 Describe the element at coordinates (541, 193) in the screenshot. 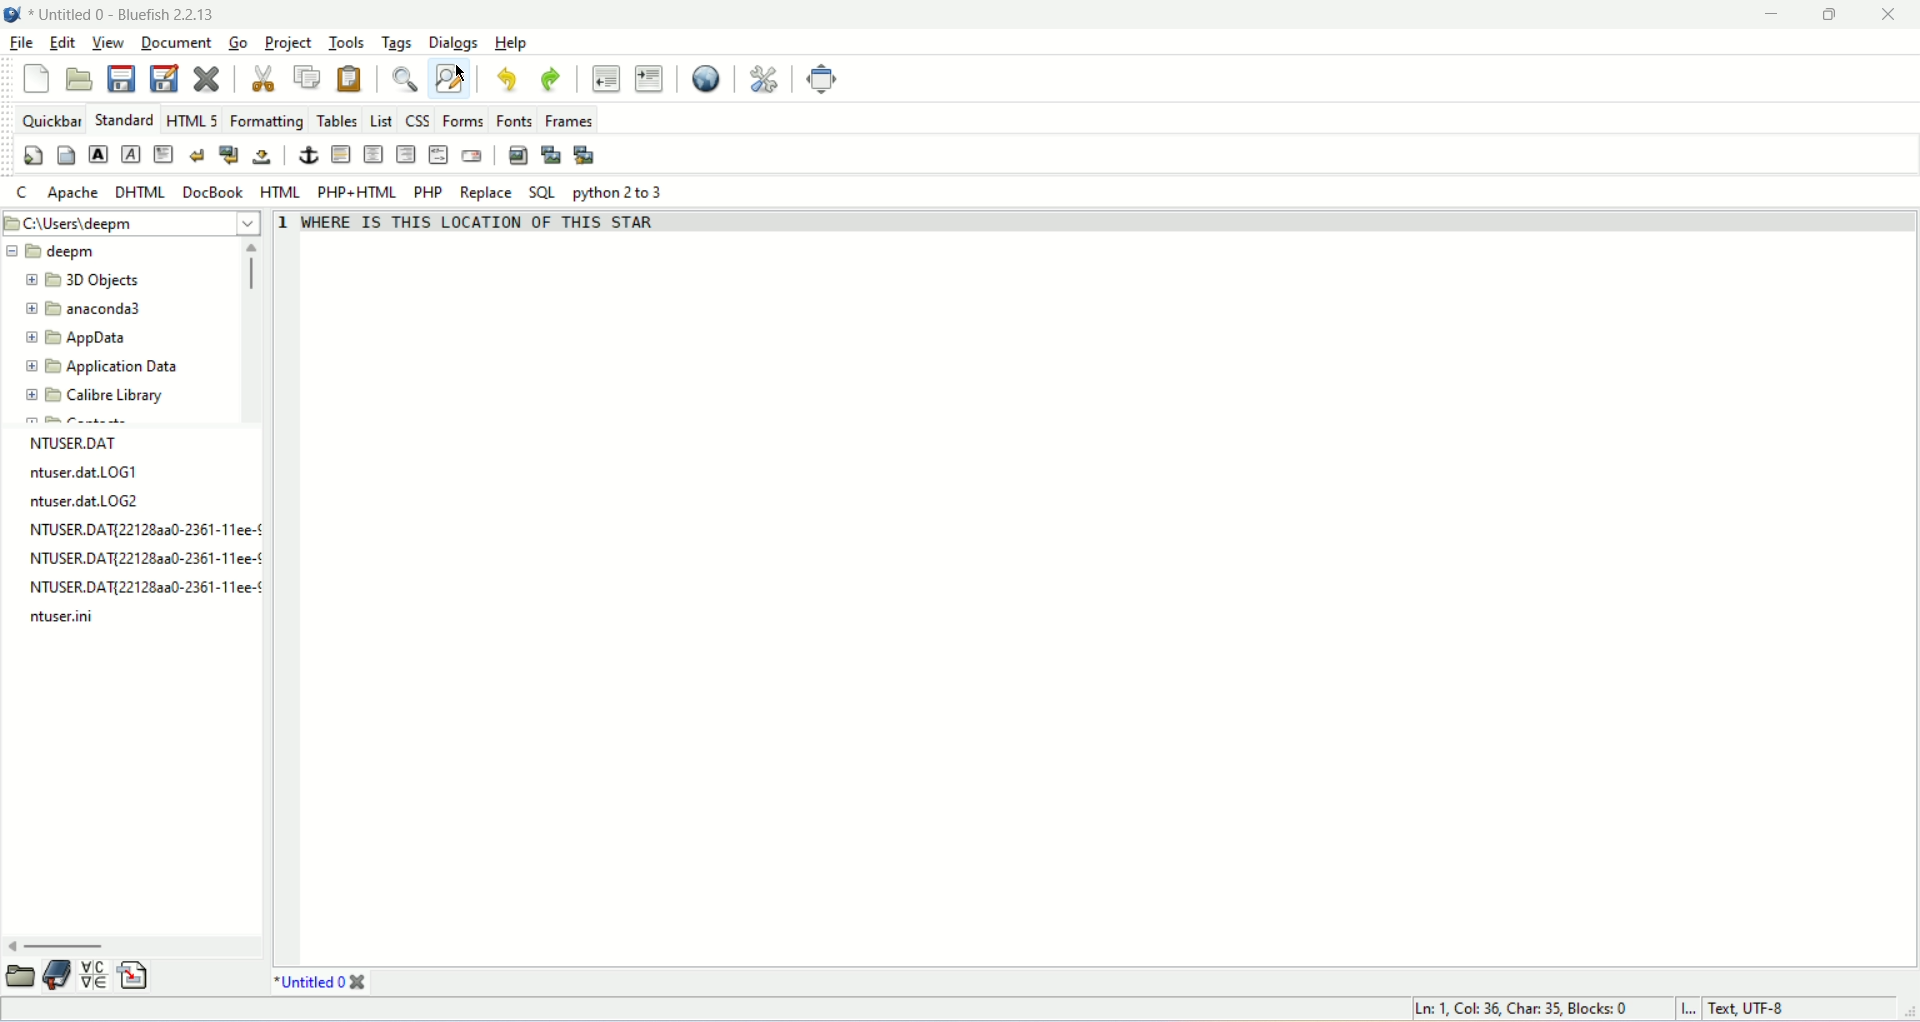

I see `SQL` at that location.